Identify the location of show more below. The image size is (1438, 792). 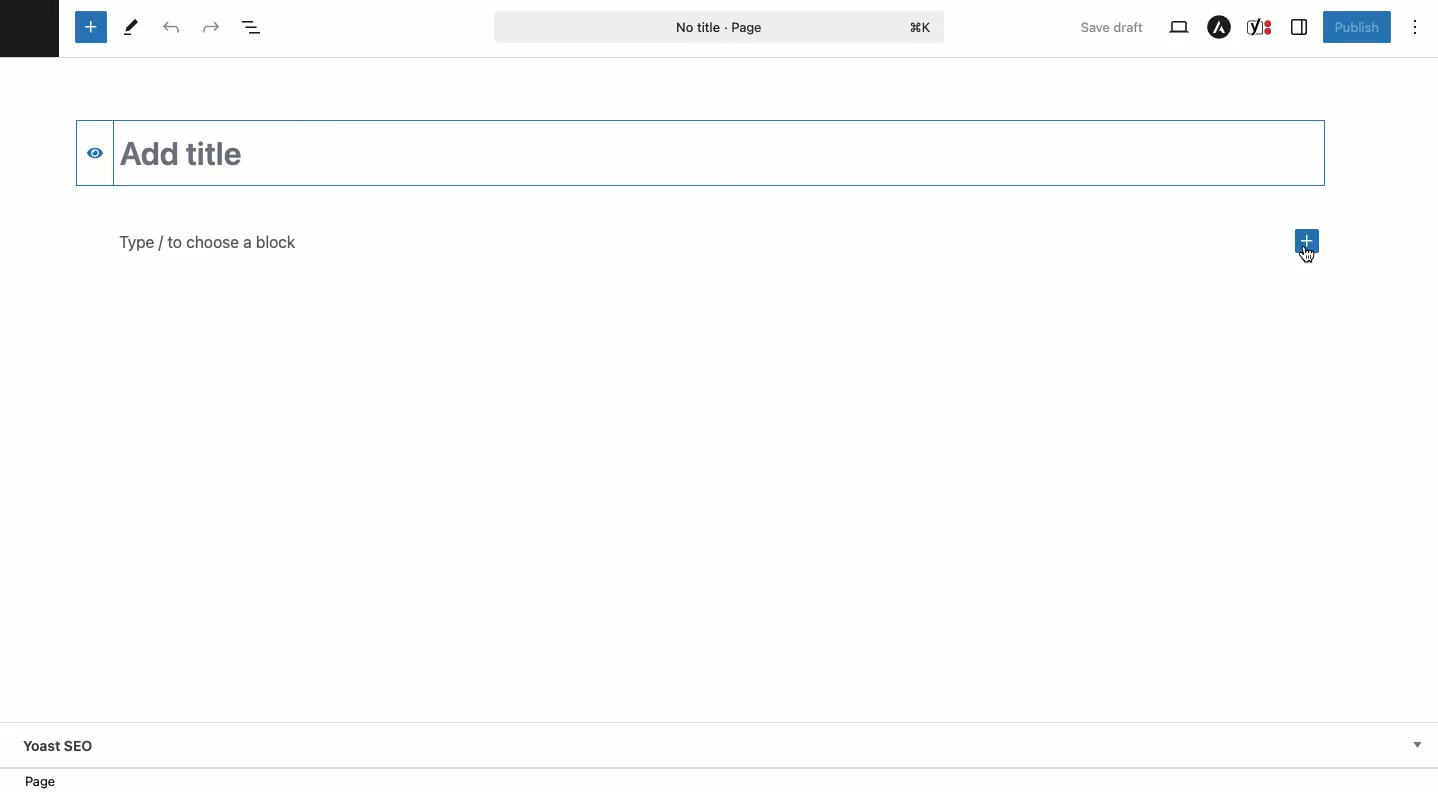
(1416, 743).